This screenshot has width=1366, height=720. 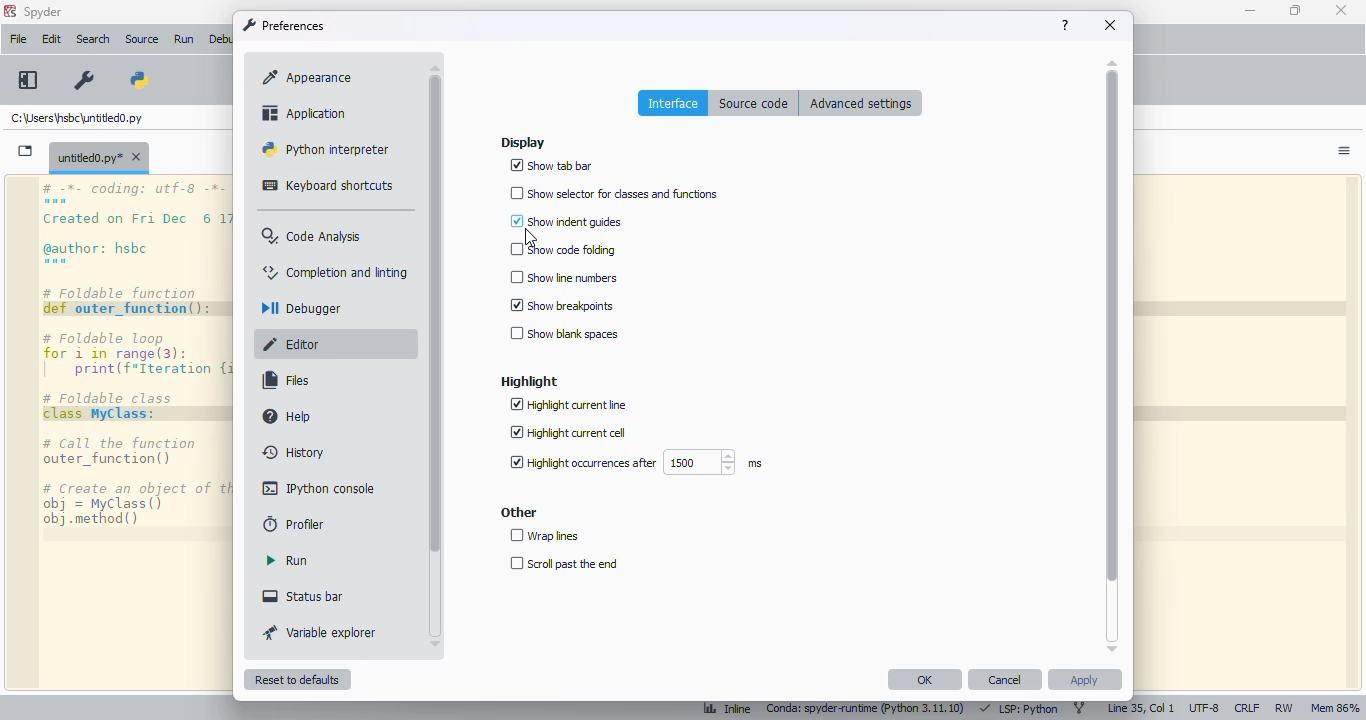 What do you see at coordinates (523, 143) in the screenshot?
I see `display` at bounding box center [523, 143].